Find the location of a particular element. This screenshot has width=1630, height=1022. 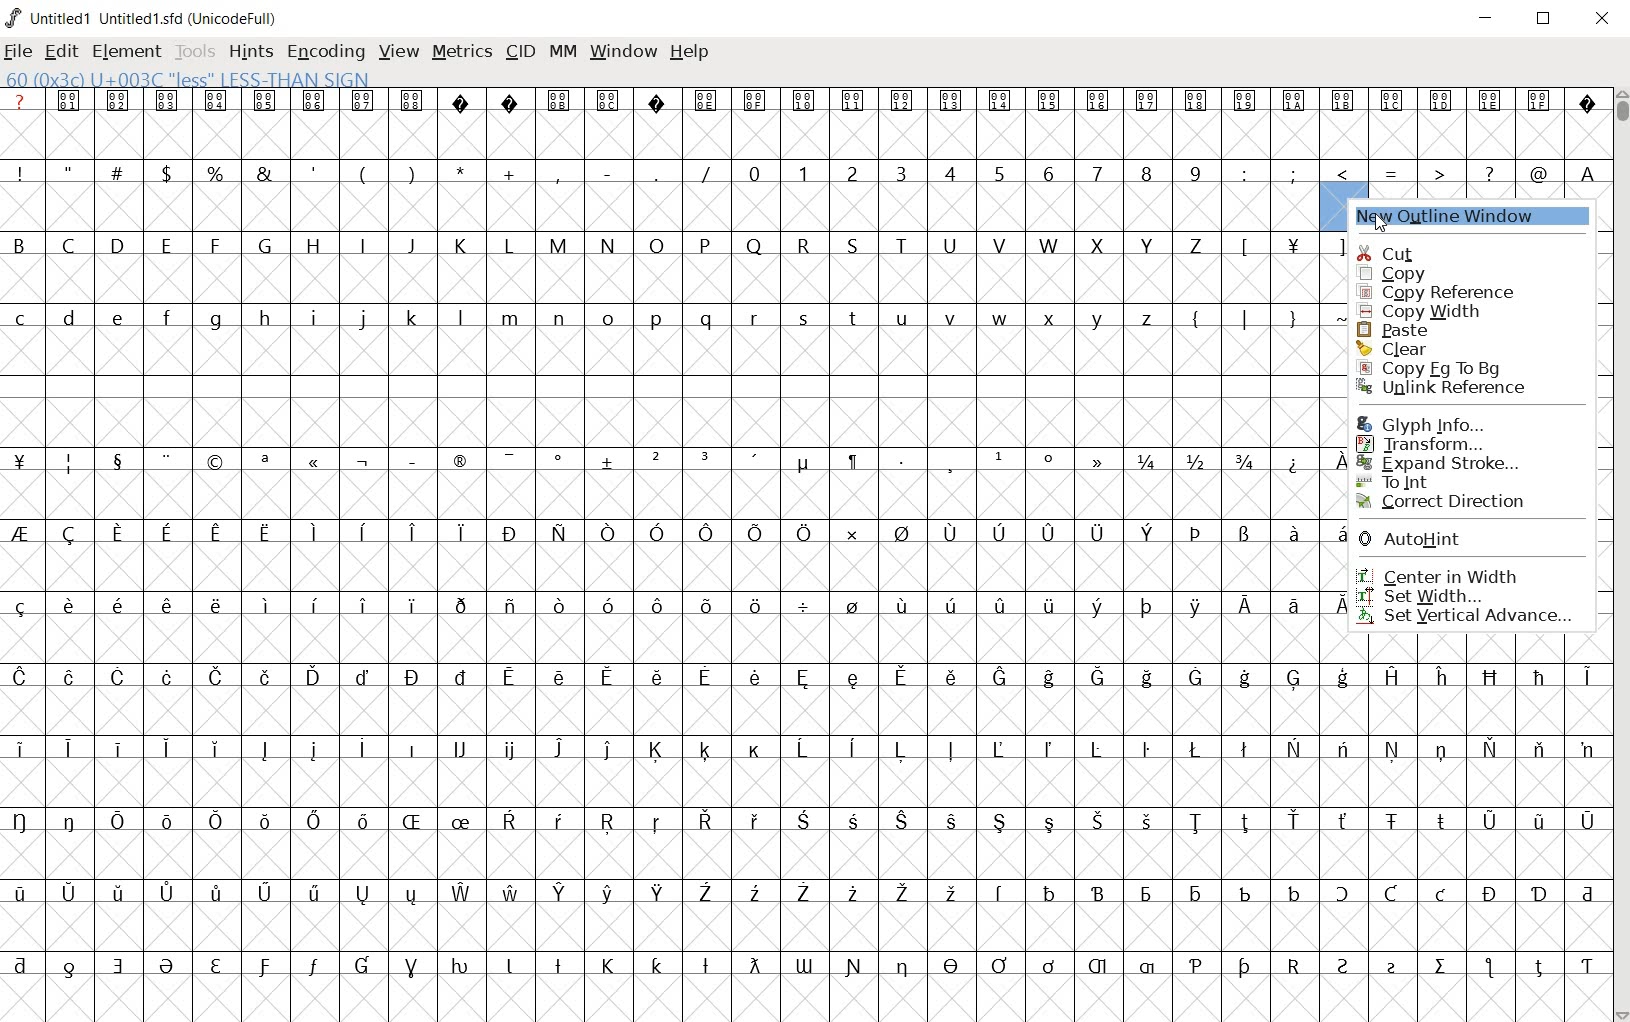

special symbols is located at coordinates (803, 99).